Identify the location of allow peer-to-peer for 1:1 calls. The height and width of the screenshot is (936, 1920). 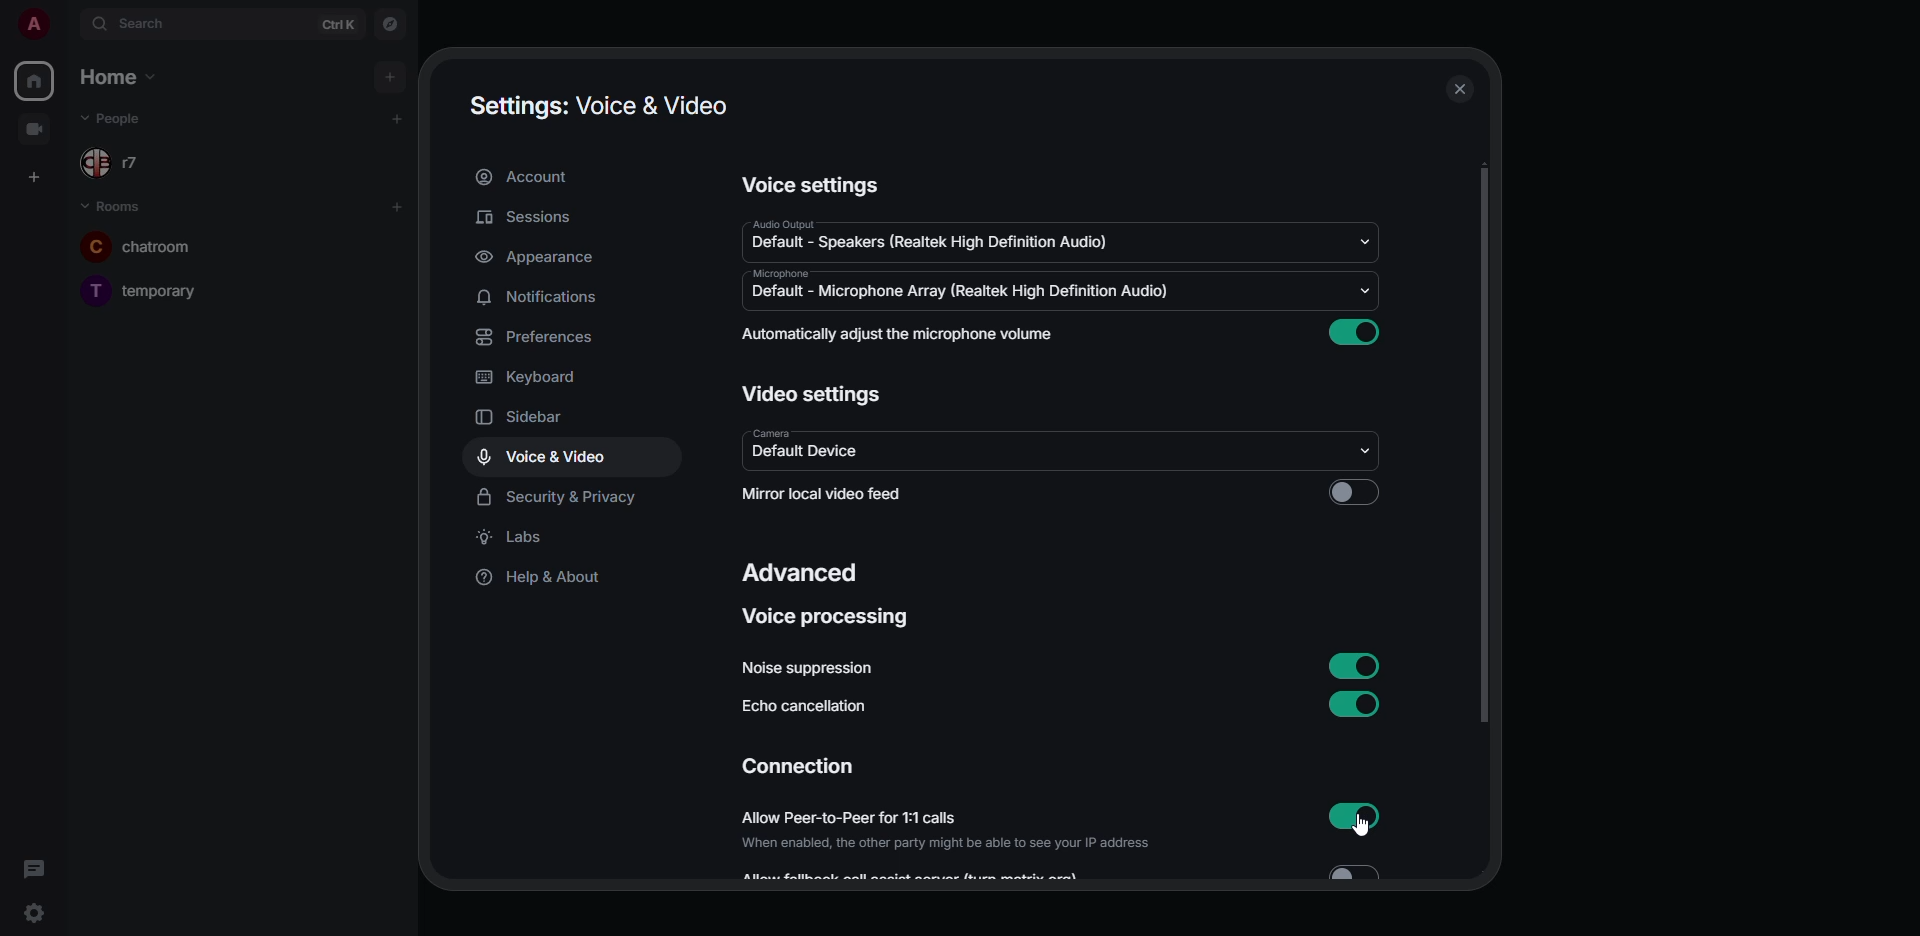
(945, 829).